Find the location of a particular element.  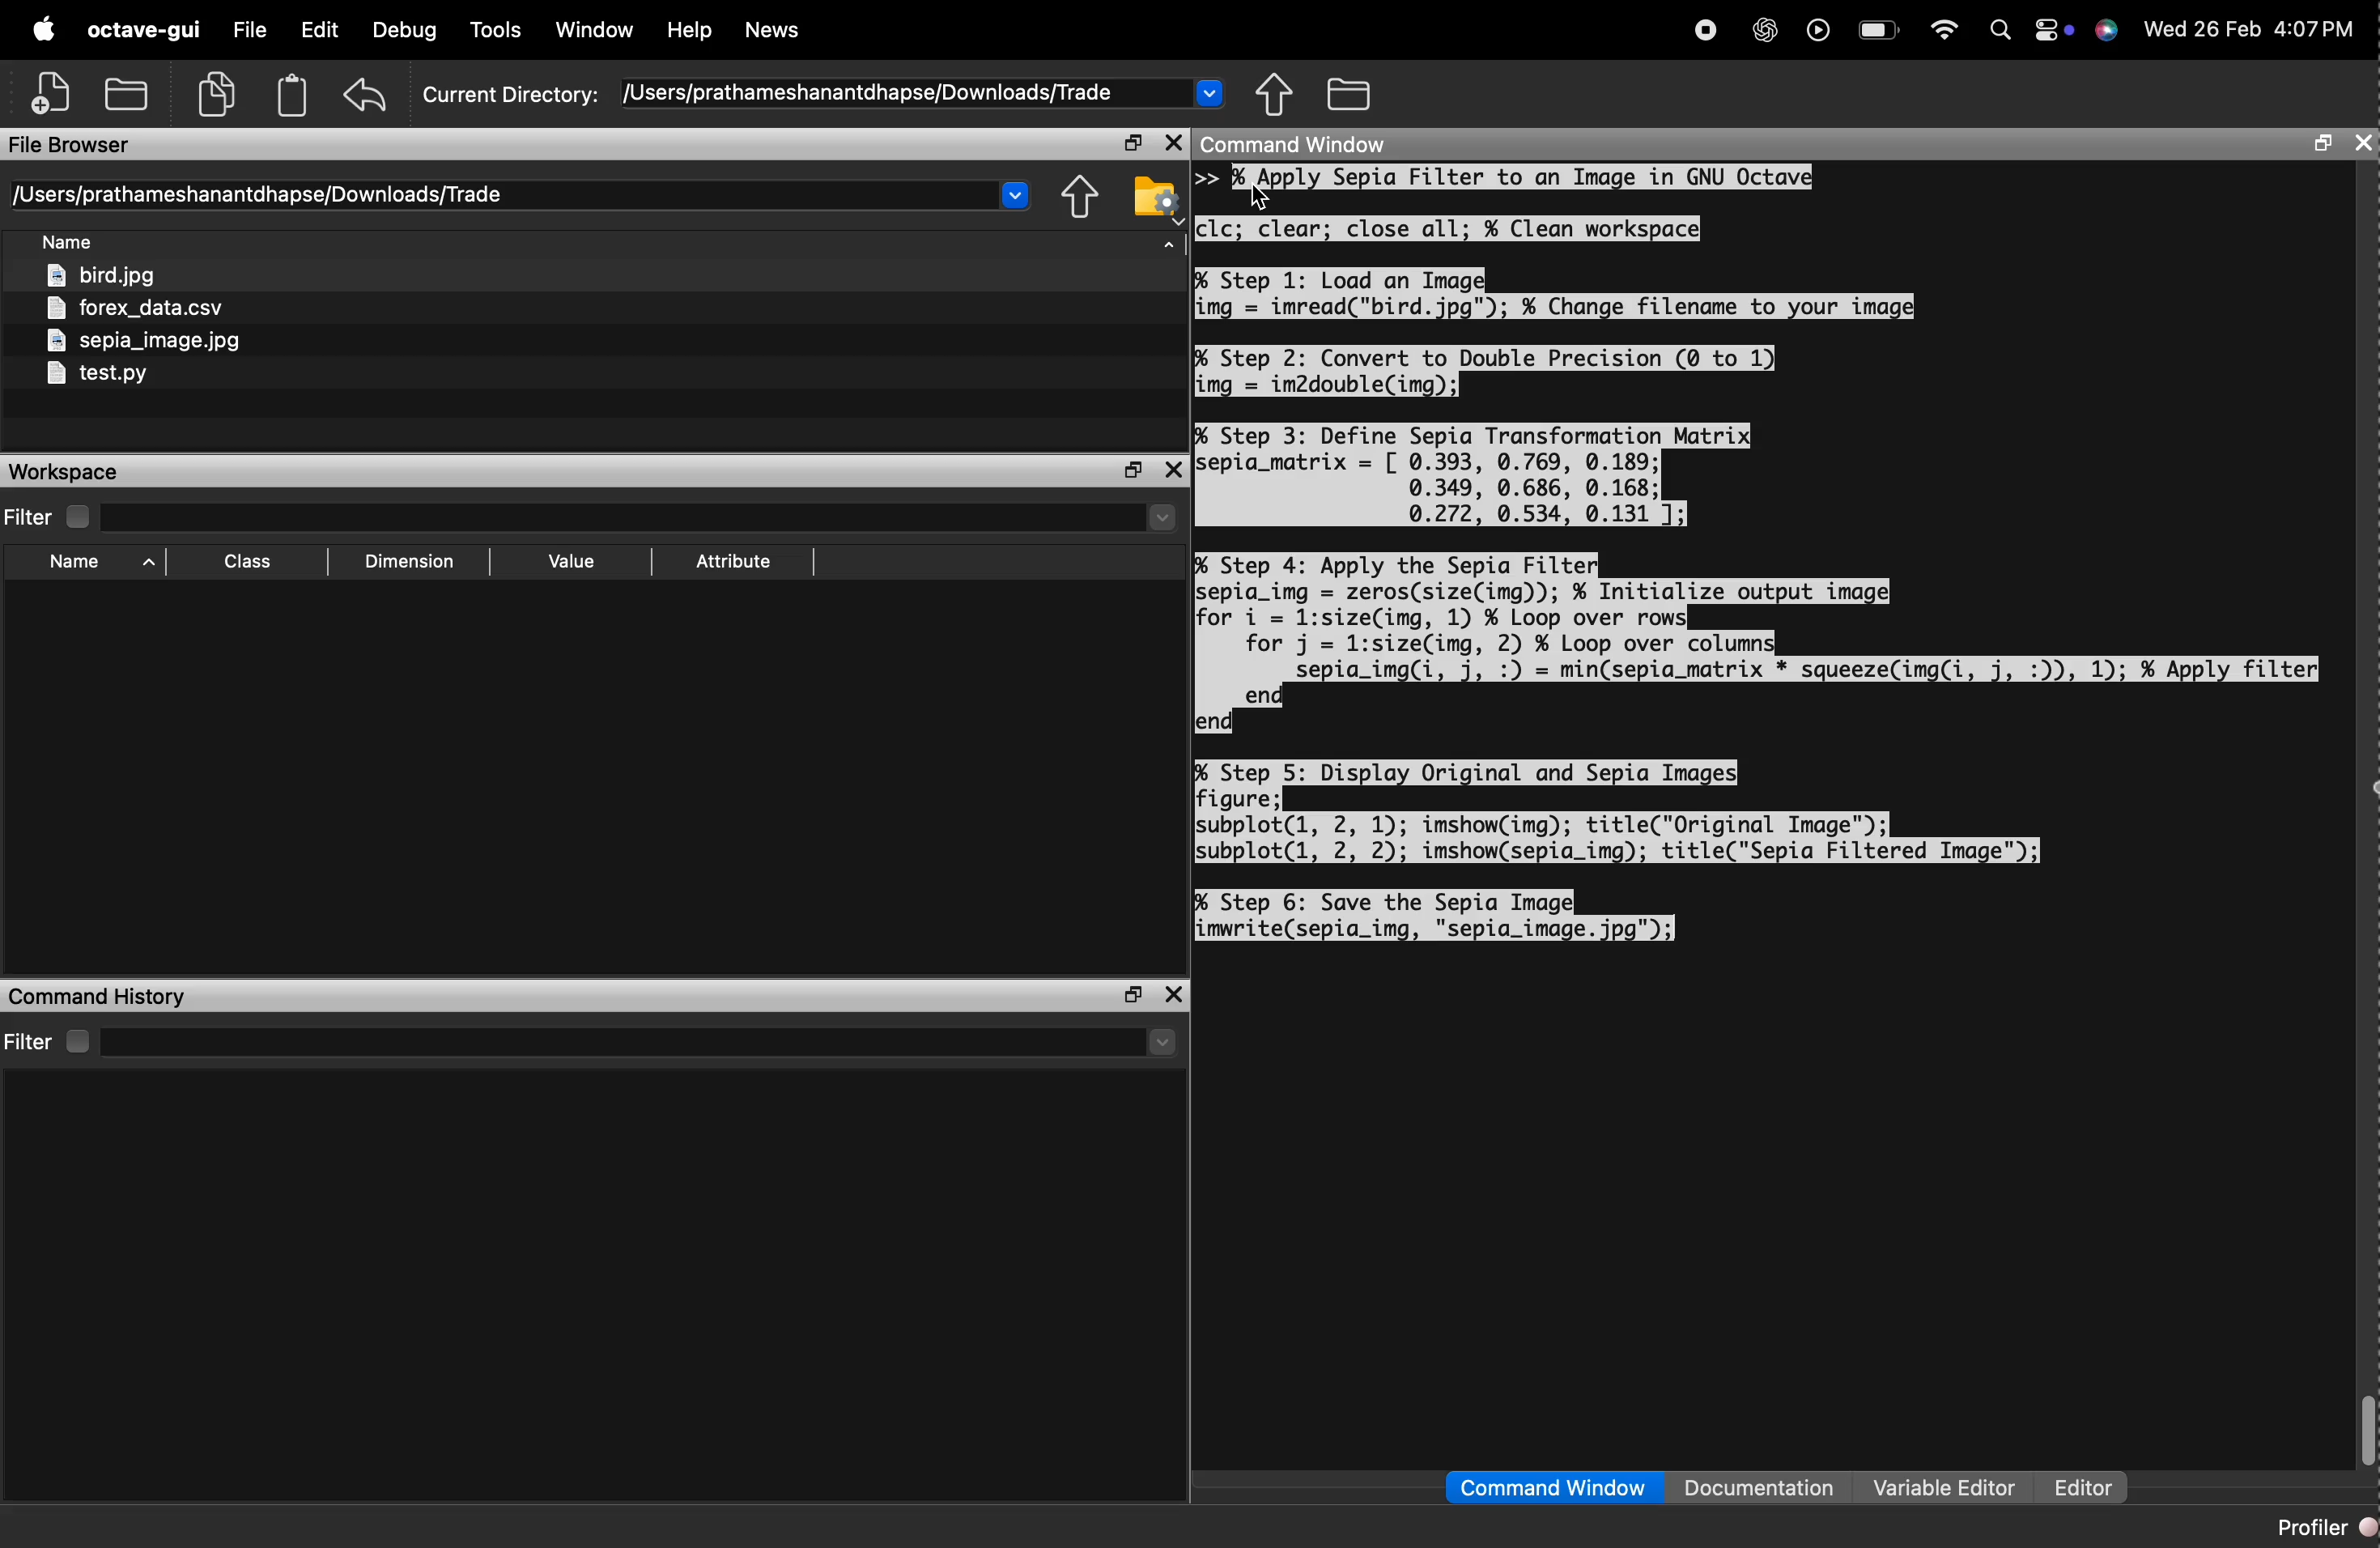

Profiler @ is located at coordinates (2325, 1526).